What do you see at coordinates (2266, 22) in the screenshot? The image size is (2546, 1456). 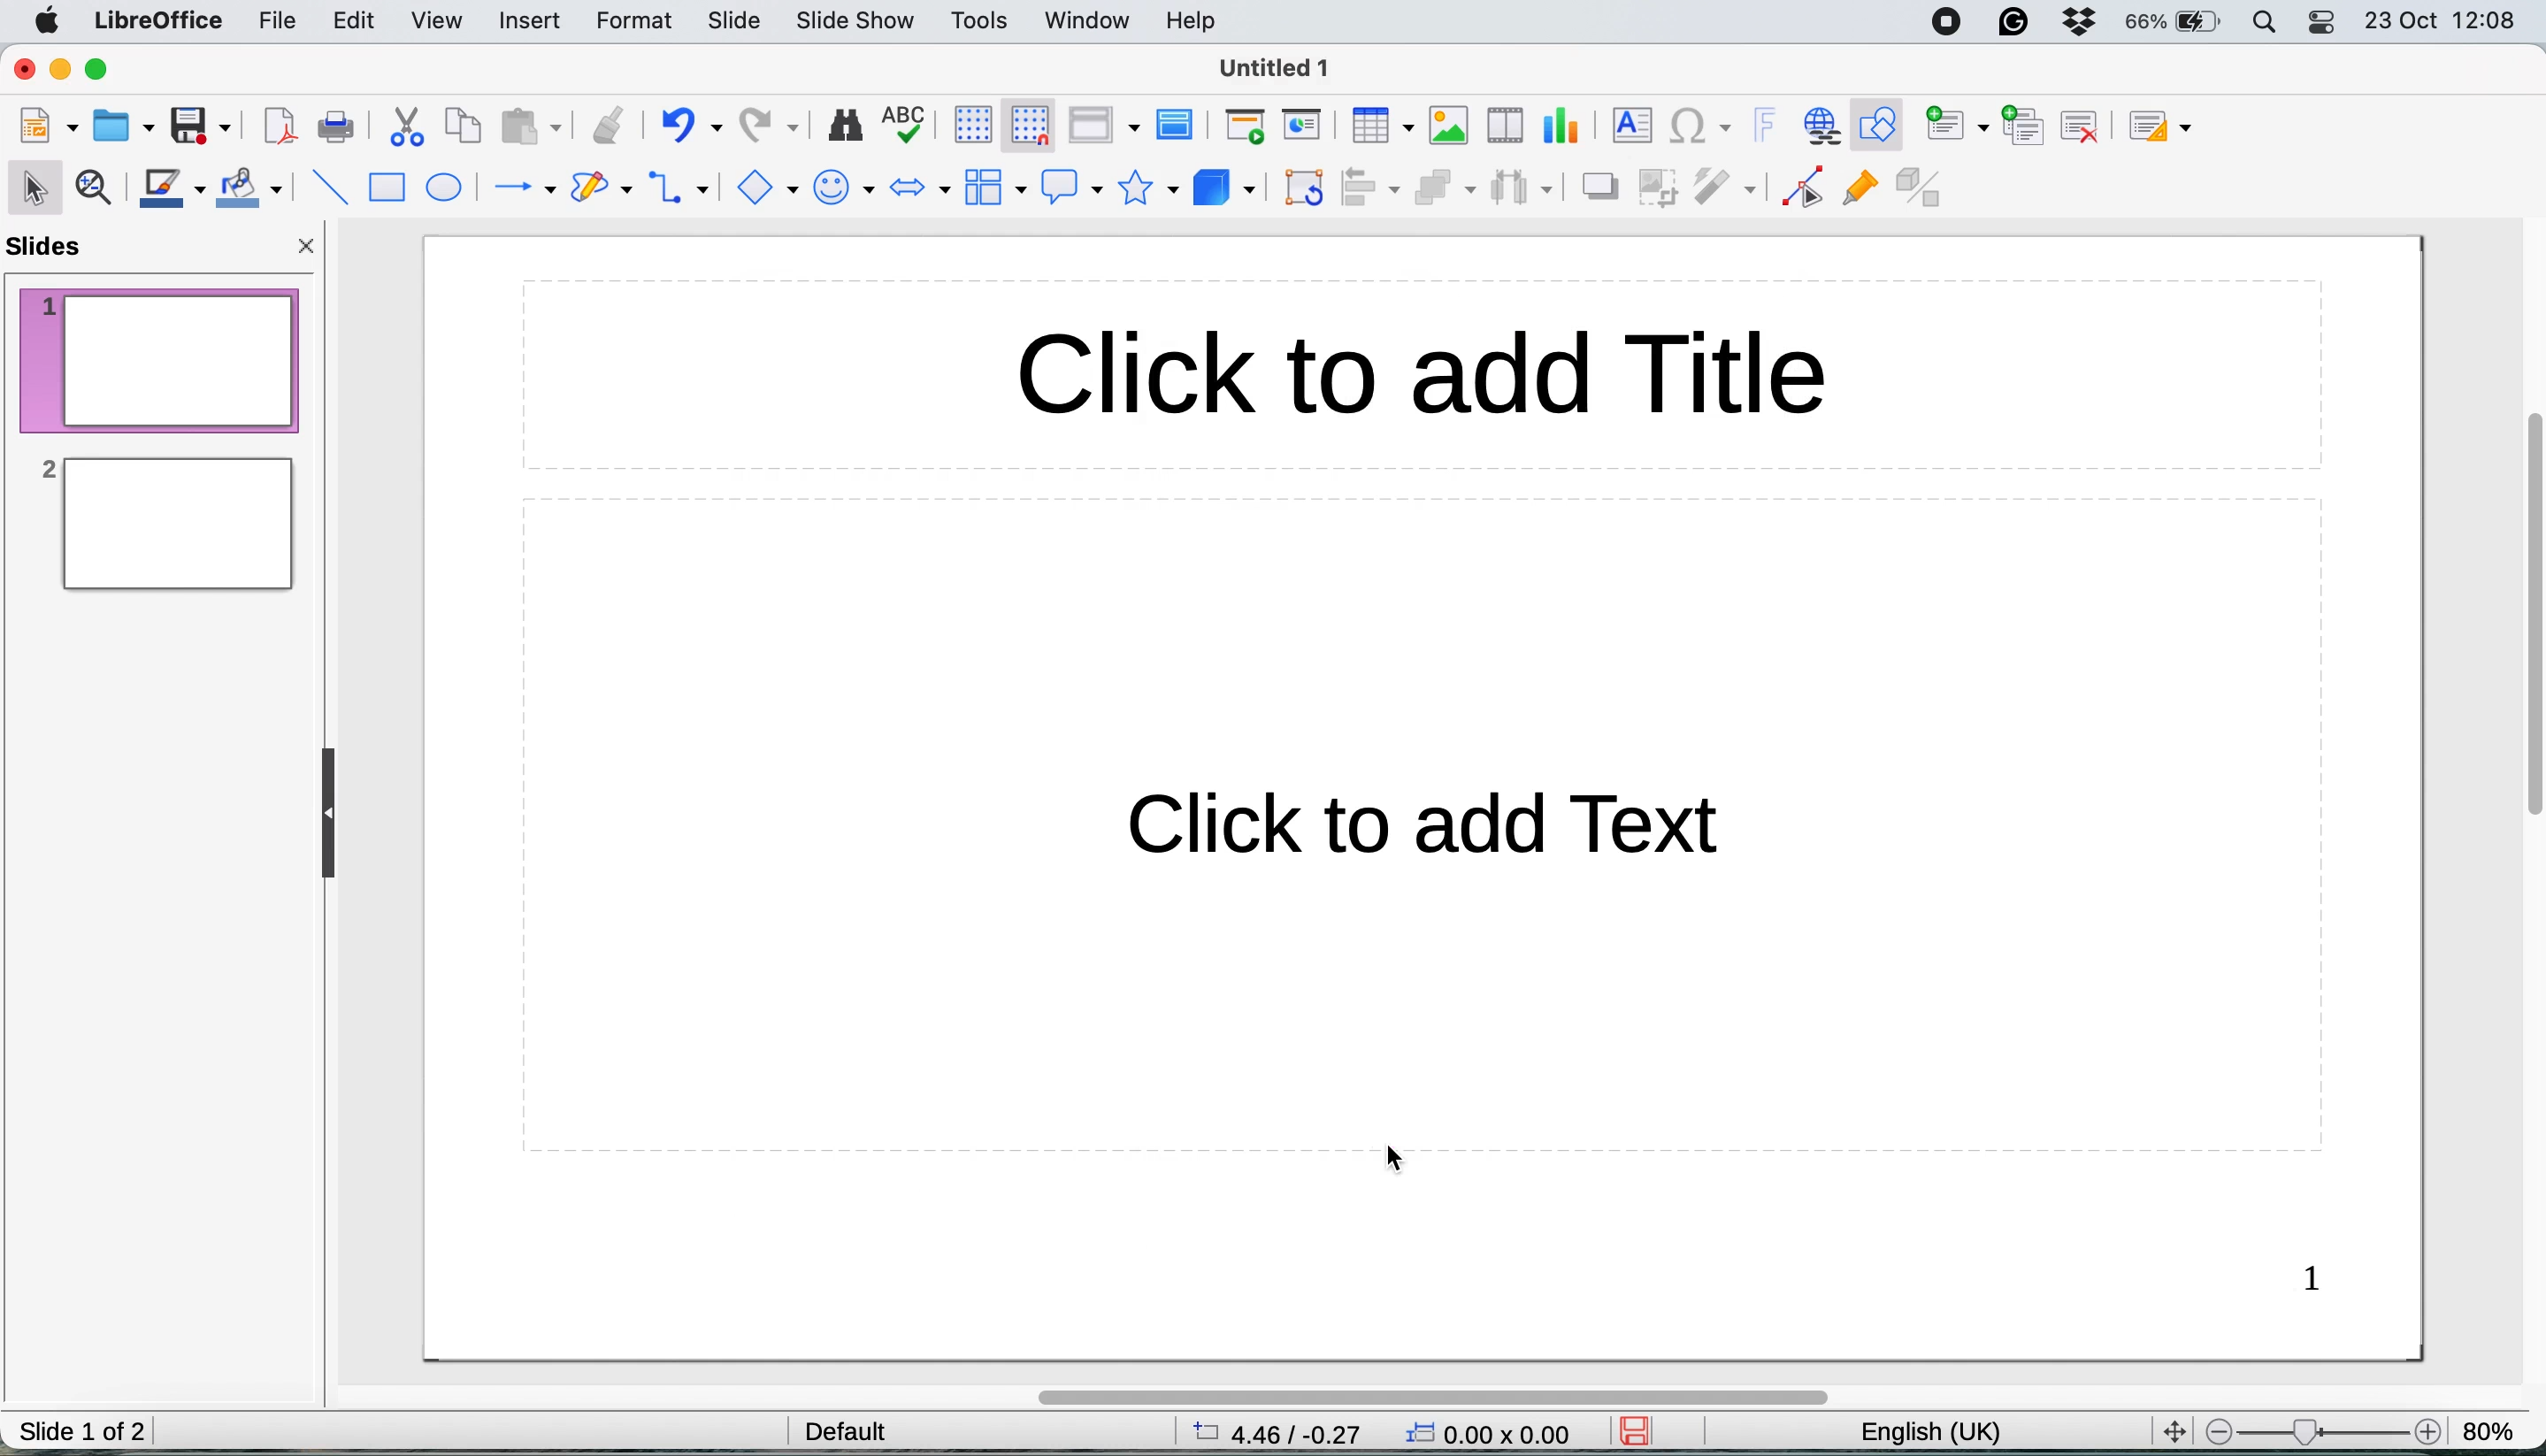 I see `spotlight search` at bounding box center [2266, 22].